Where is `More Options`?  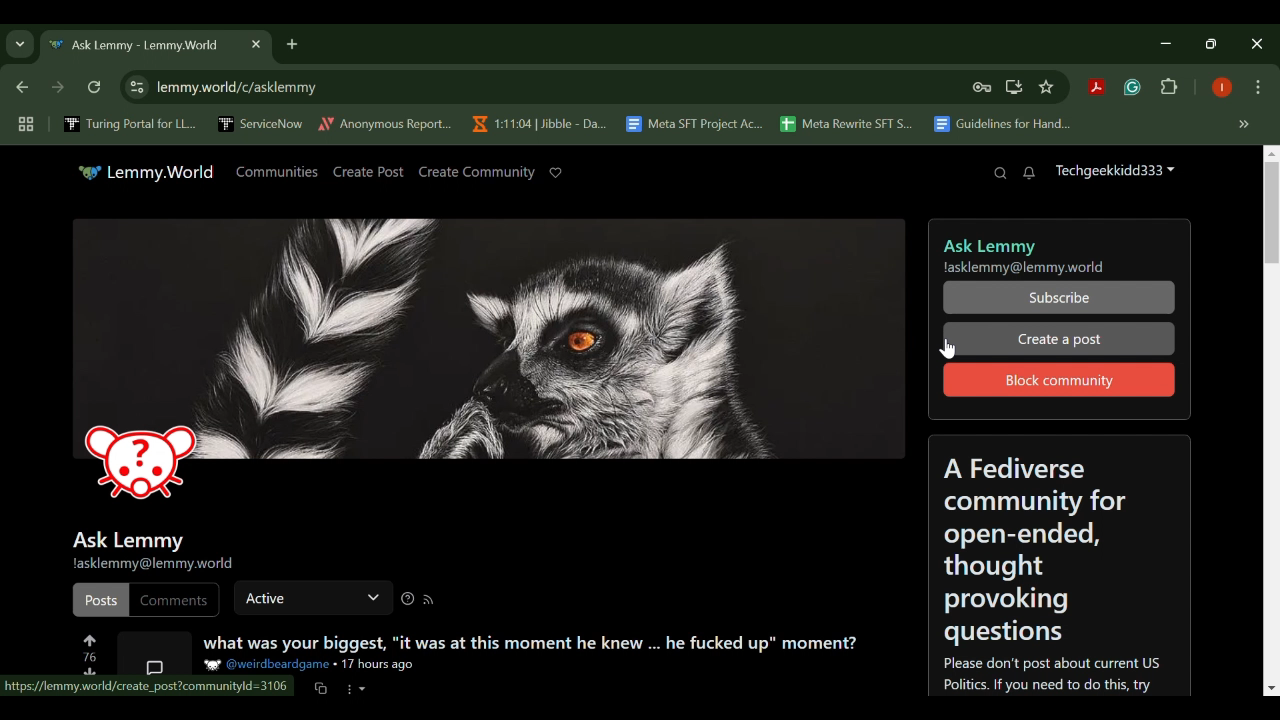
More Options is located at coordinates (357, 688).